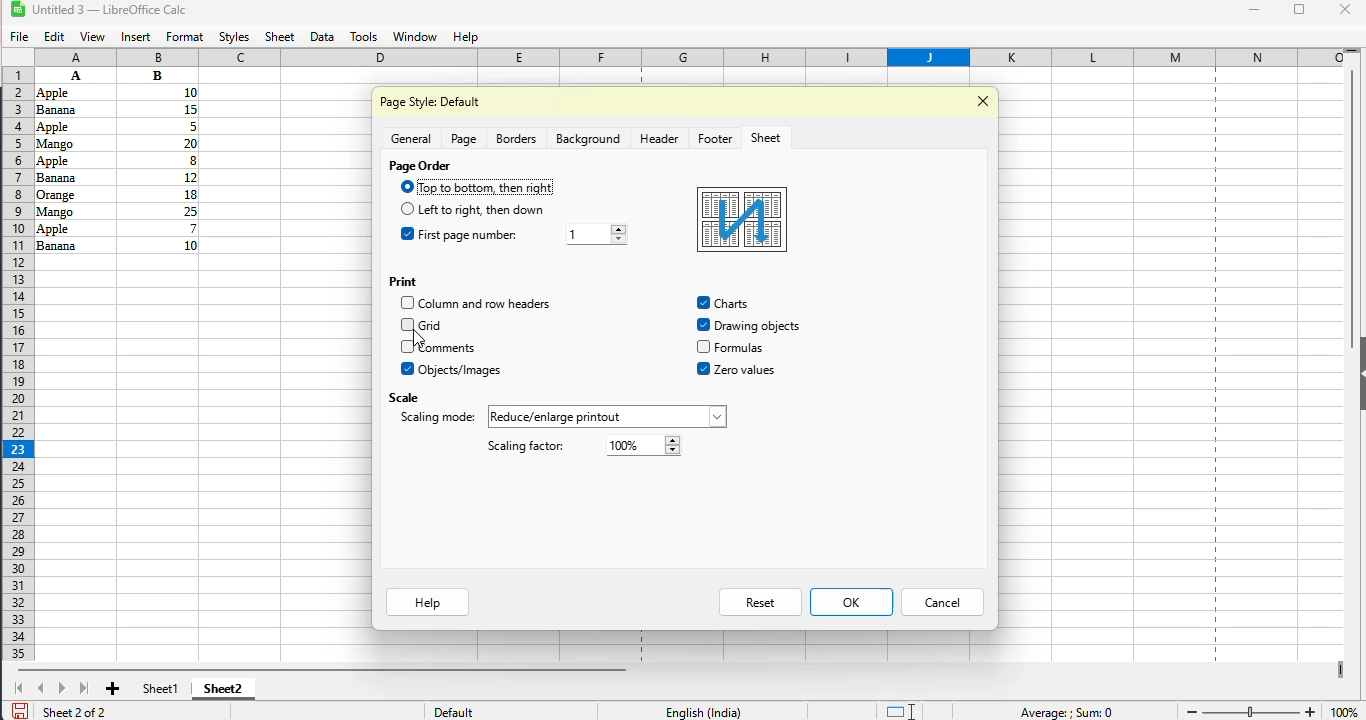 The width and height of the screenshot is (1366, 720). Describe the element at coordinates (899, 710) in the screenshot. I see `standard selection` at that location.